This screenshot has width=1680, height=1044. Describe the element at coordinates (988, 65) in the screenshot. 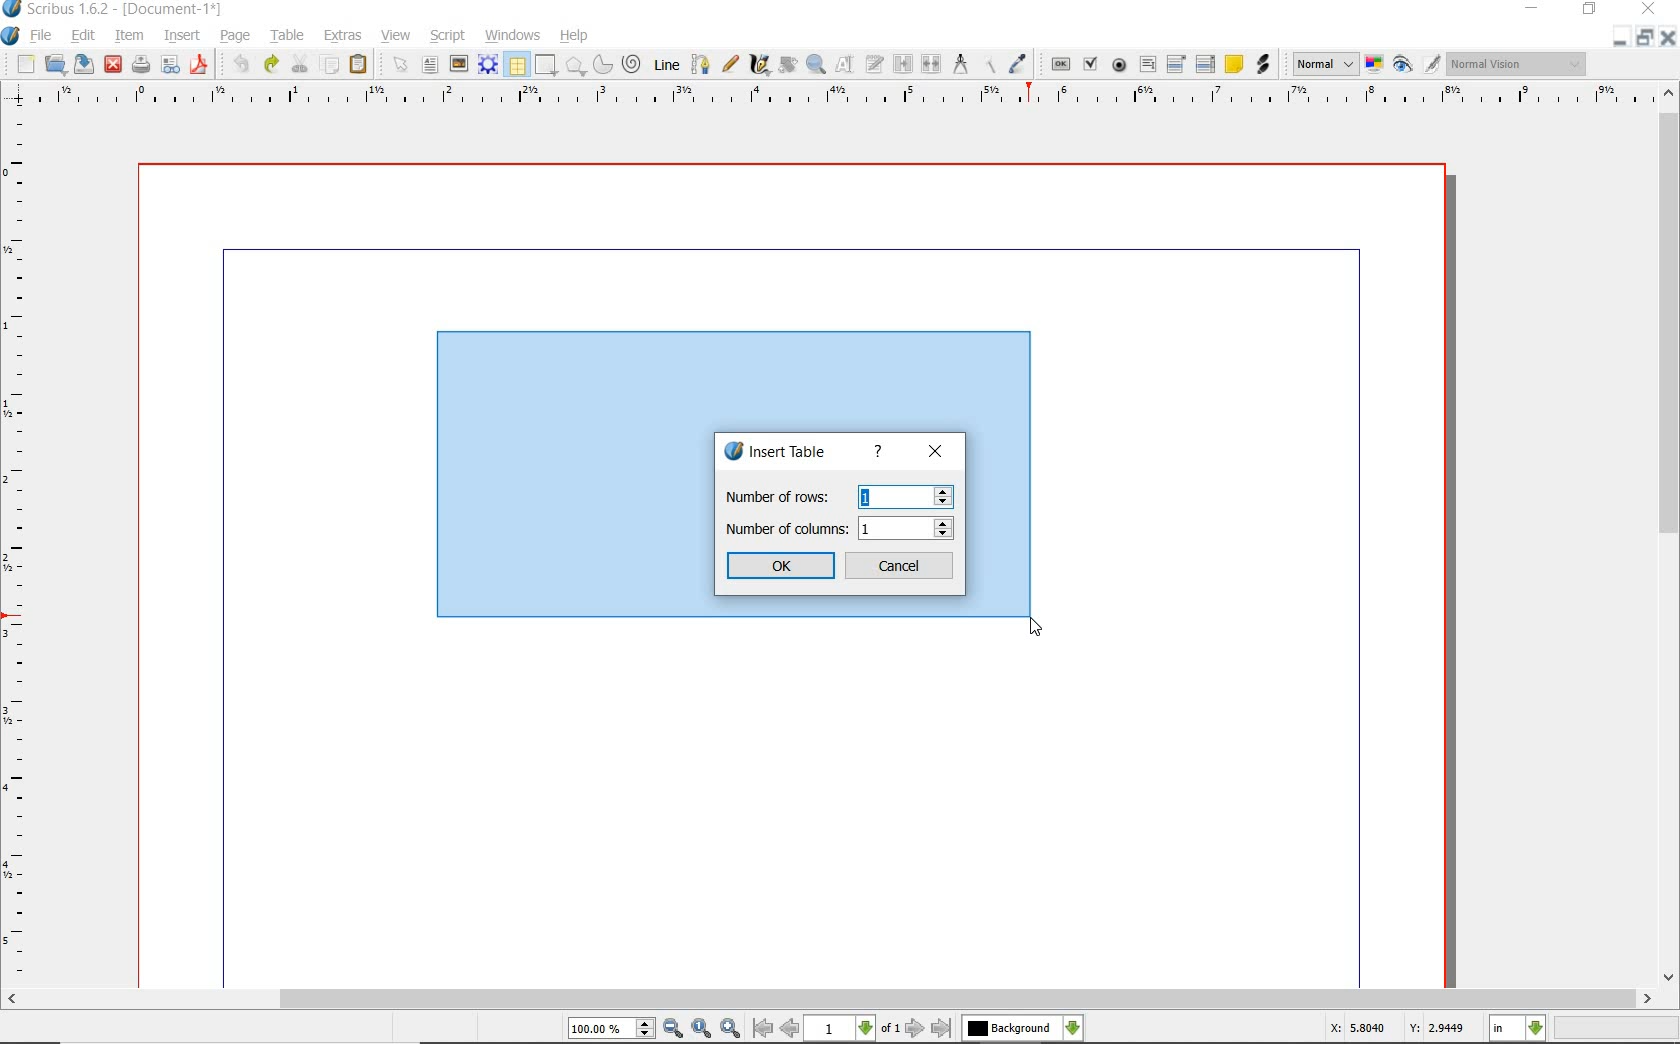

I see `copy item properties` at that location.